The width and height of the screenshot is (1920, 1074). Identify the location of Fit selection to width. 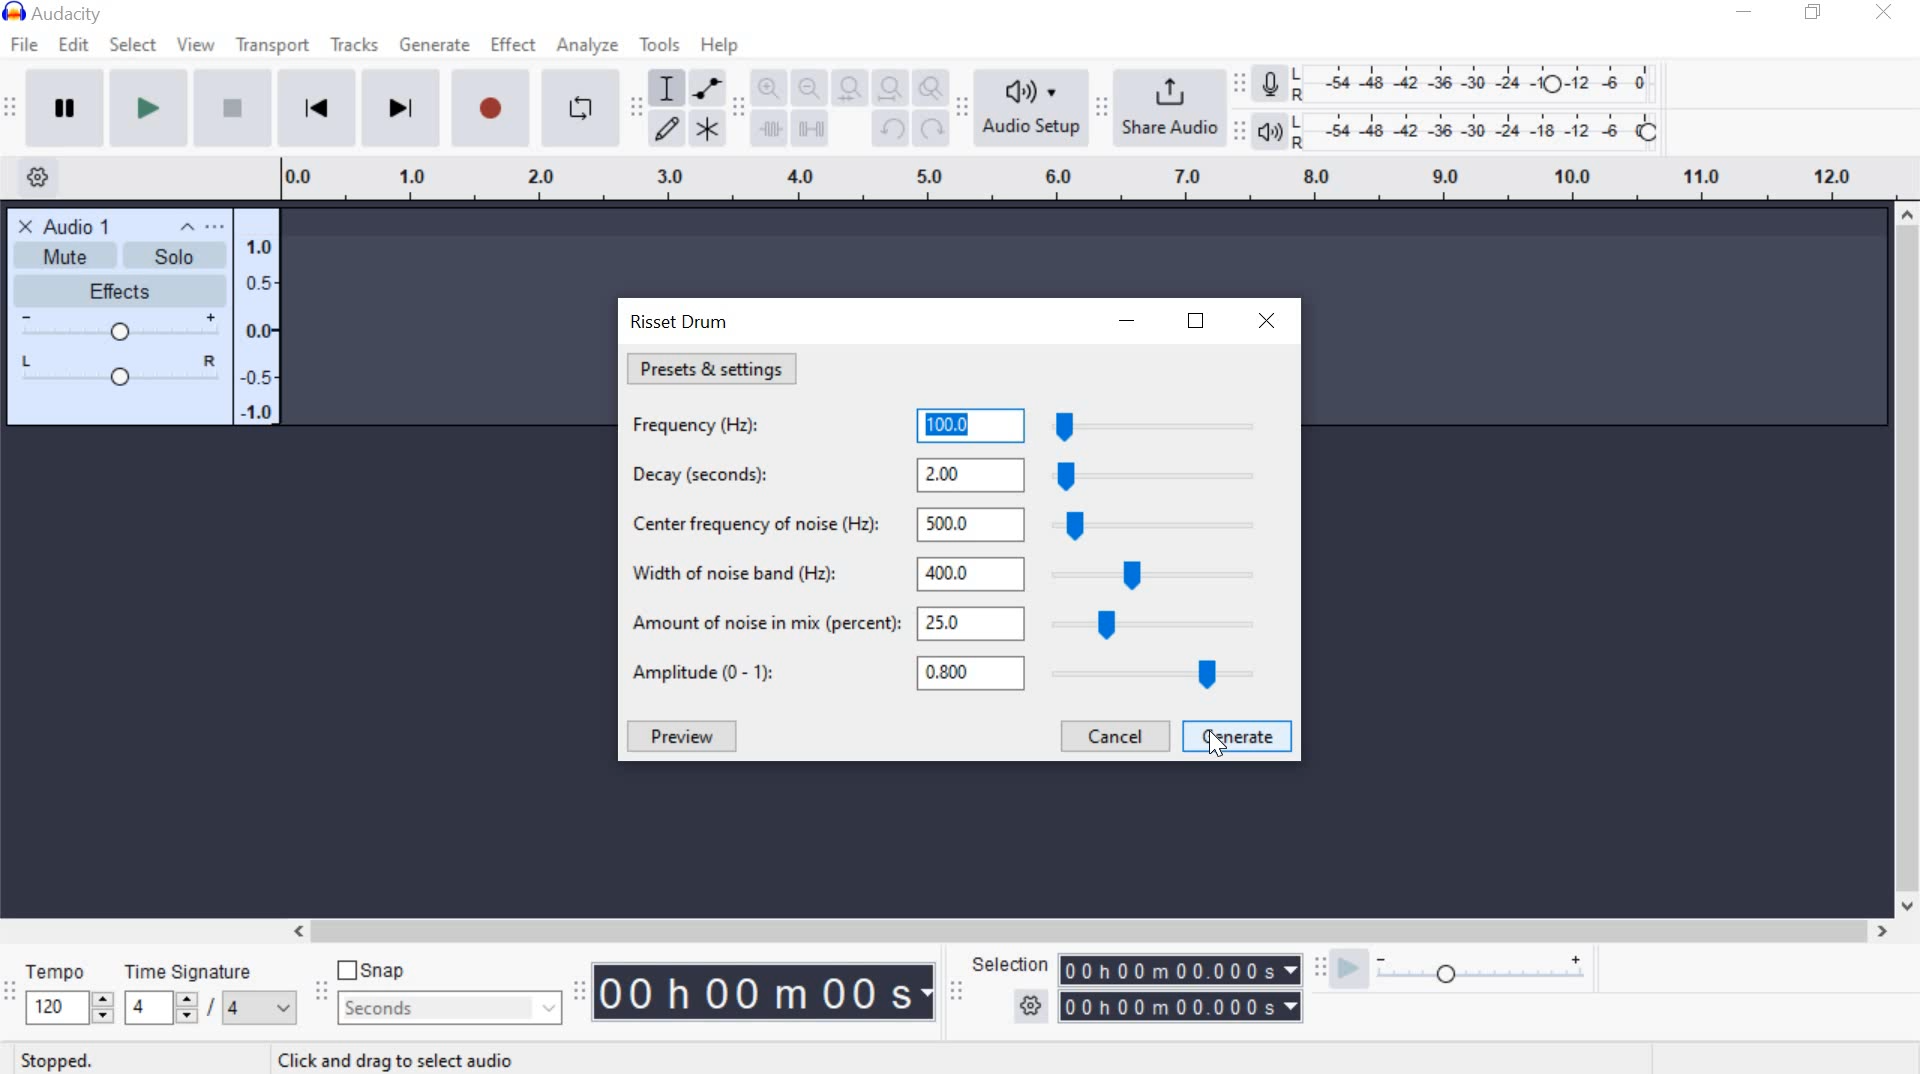
(845, 86).